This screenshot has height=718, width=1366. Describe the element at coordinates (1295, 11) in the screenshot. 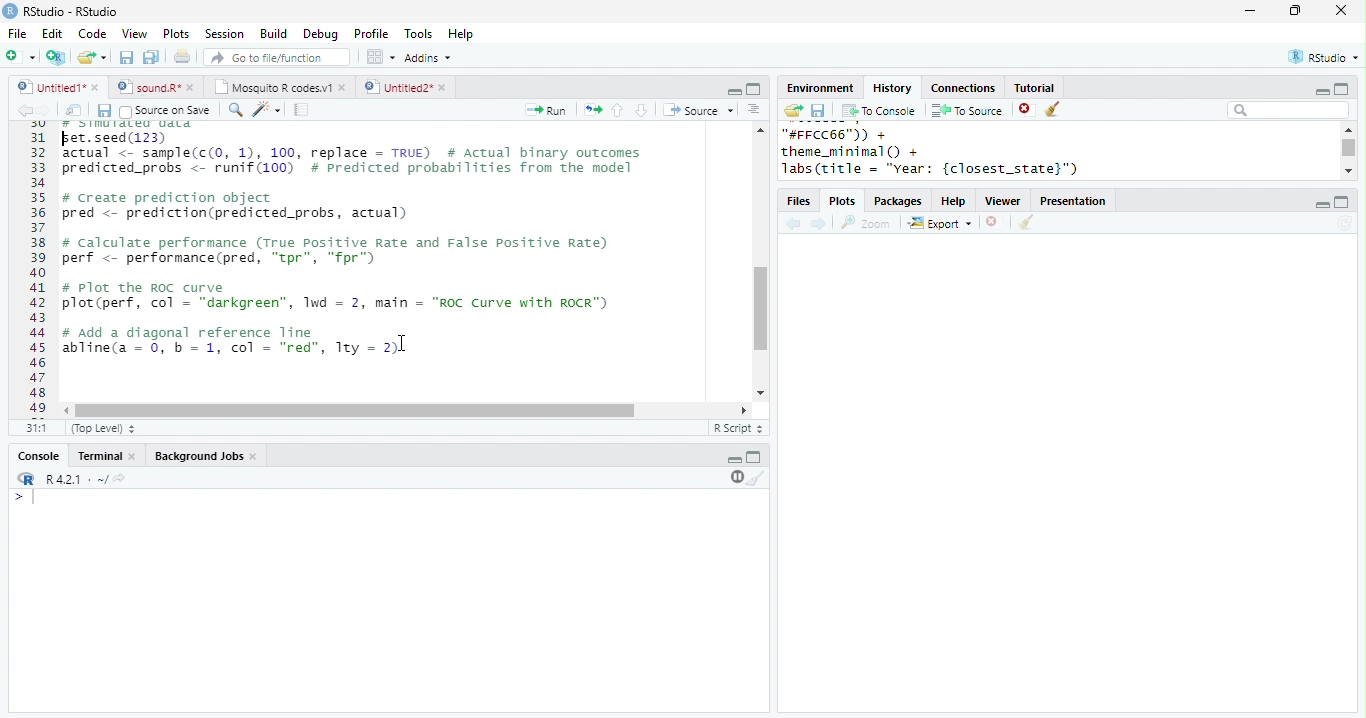

I see `resize` at that location.